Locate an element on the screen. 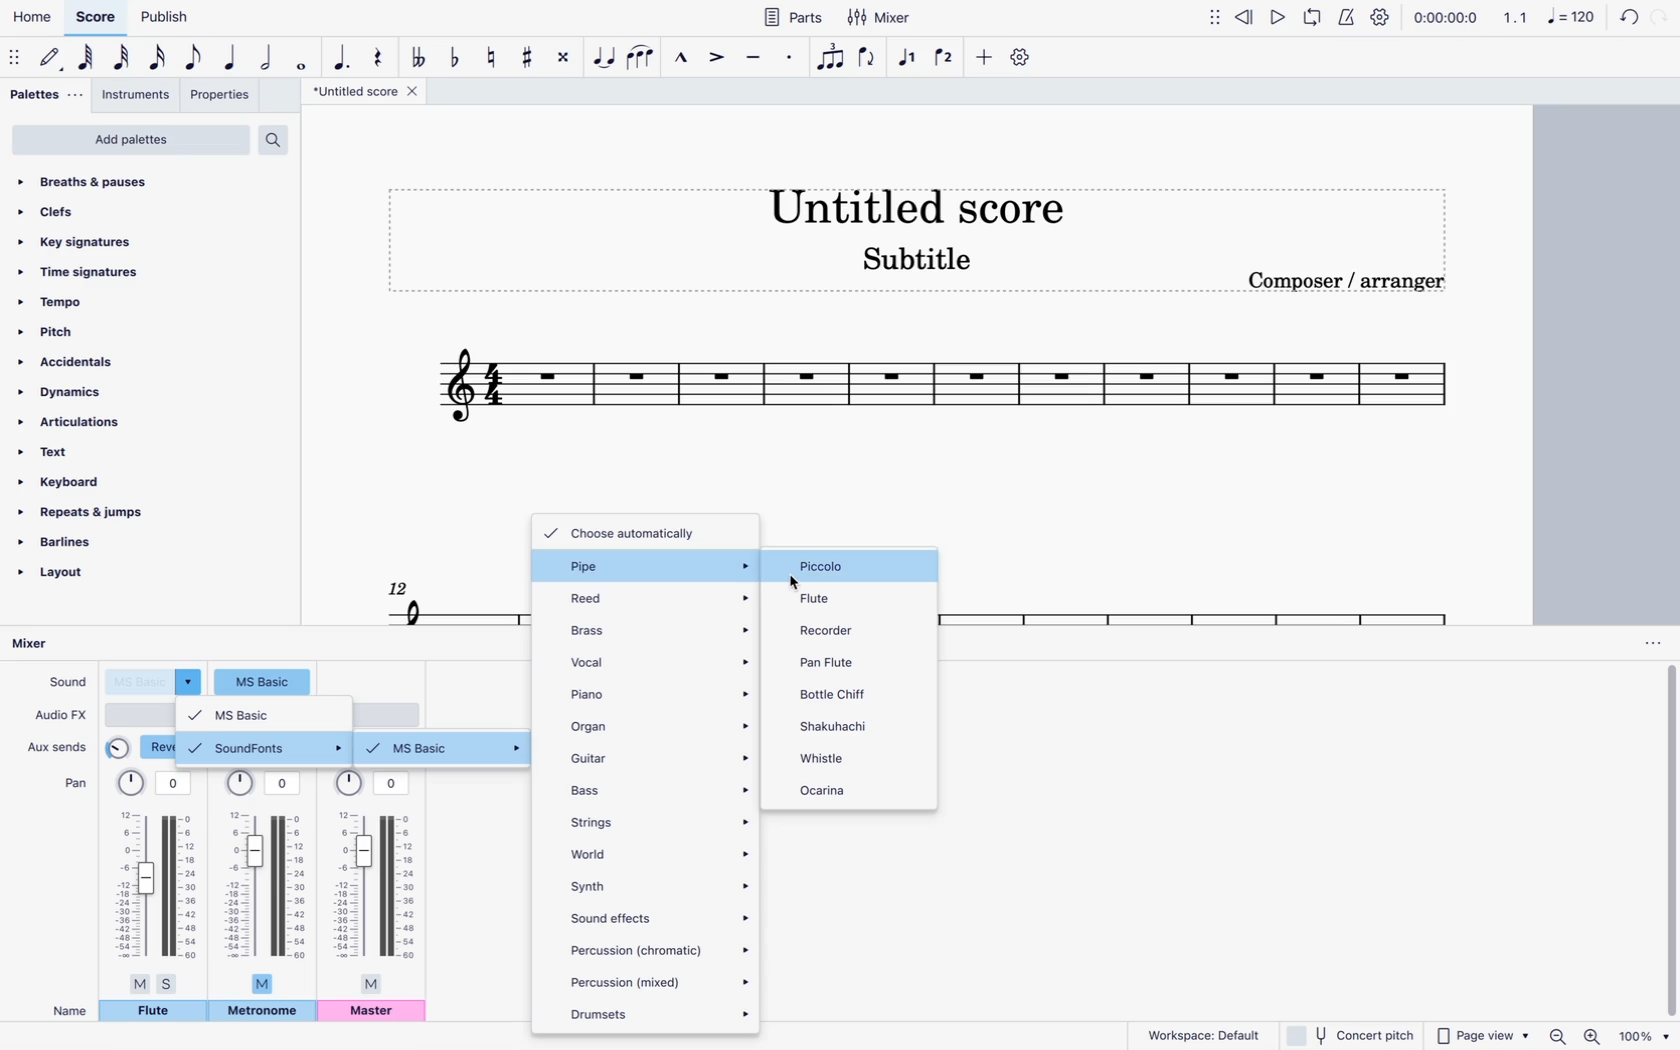  sound type is located at coordinates (155, 681).